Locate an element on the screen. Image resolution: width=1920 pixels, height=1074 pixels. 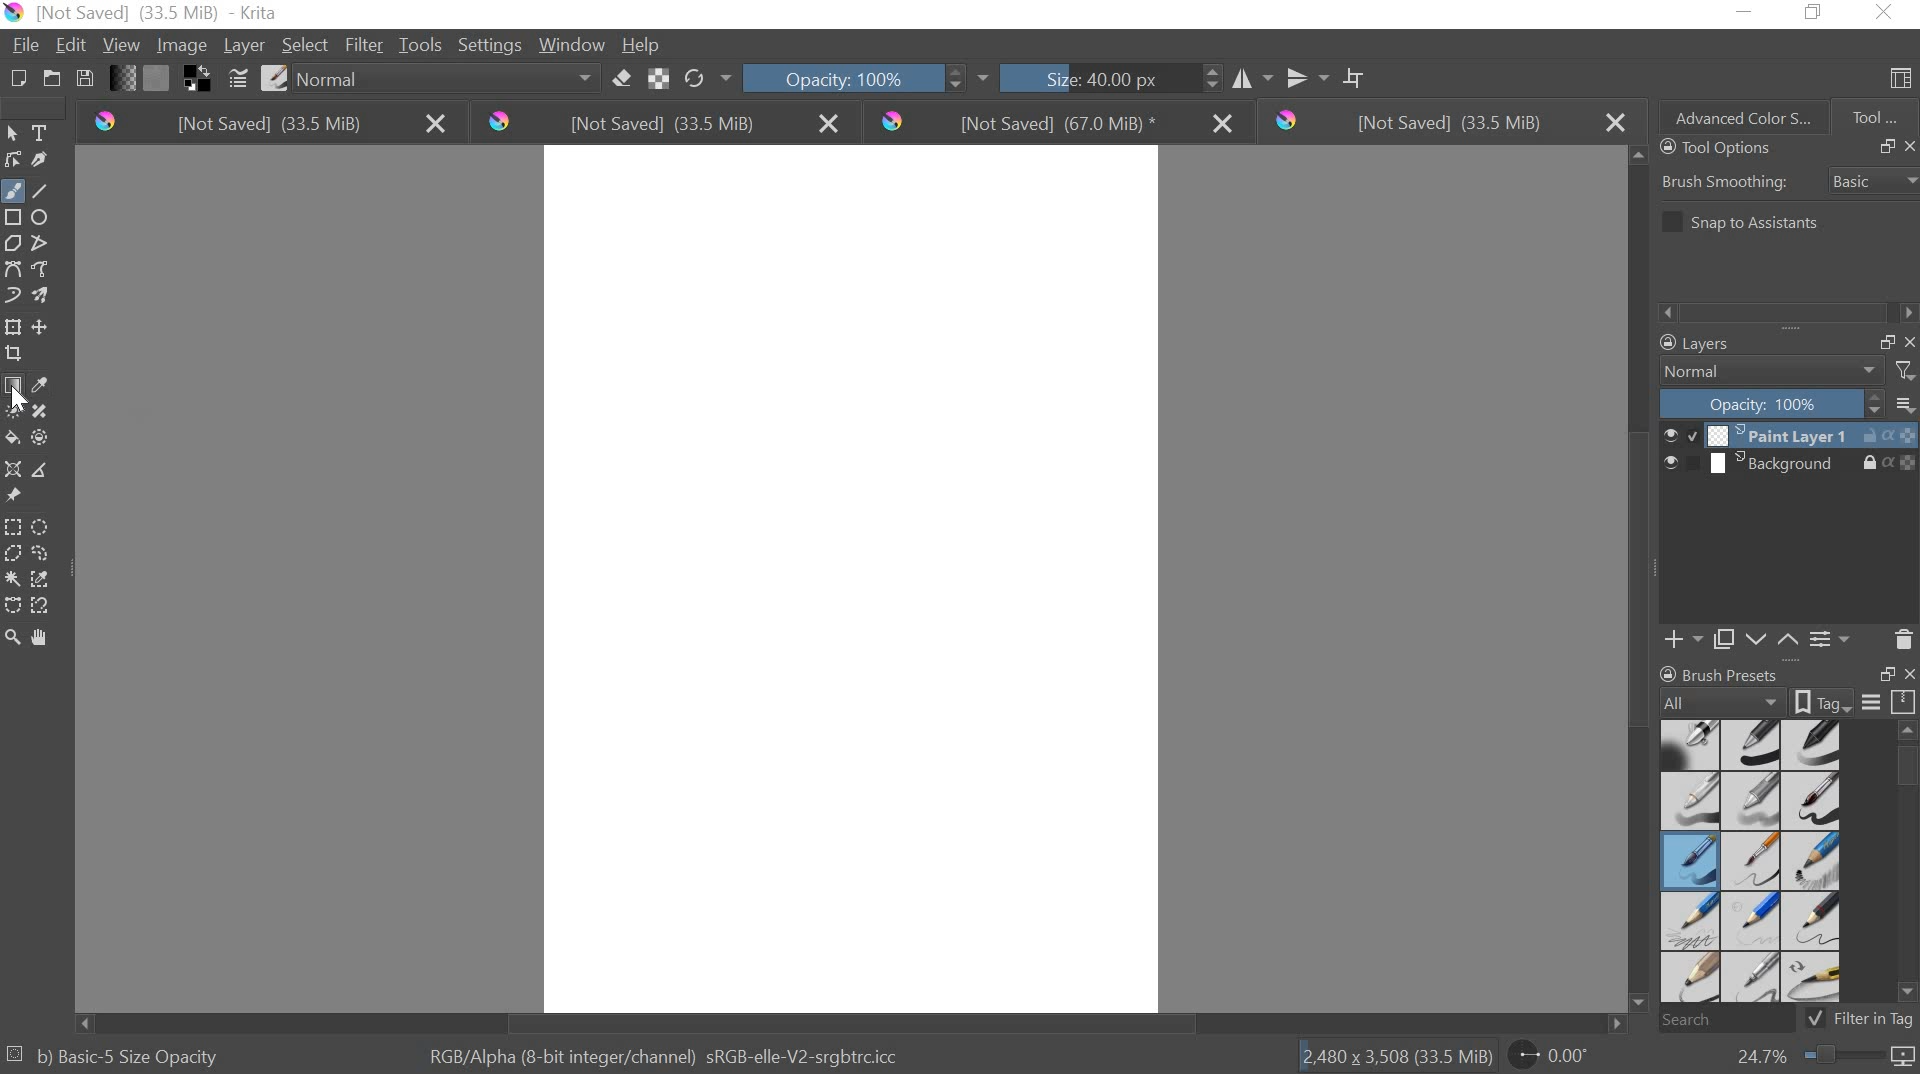
TOOLS is located at coordinates (421, 44).